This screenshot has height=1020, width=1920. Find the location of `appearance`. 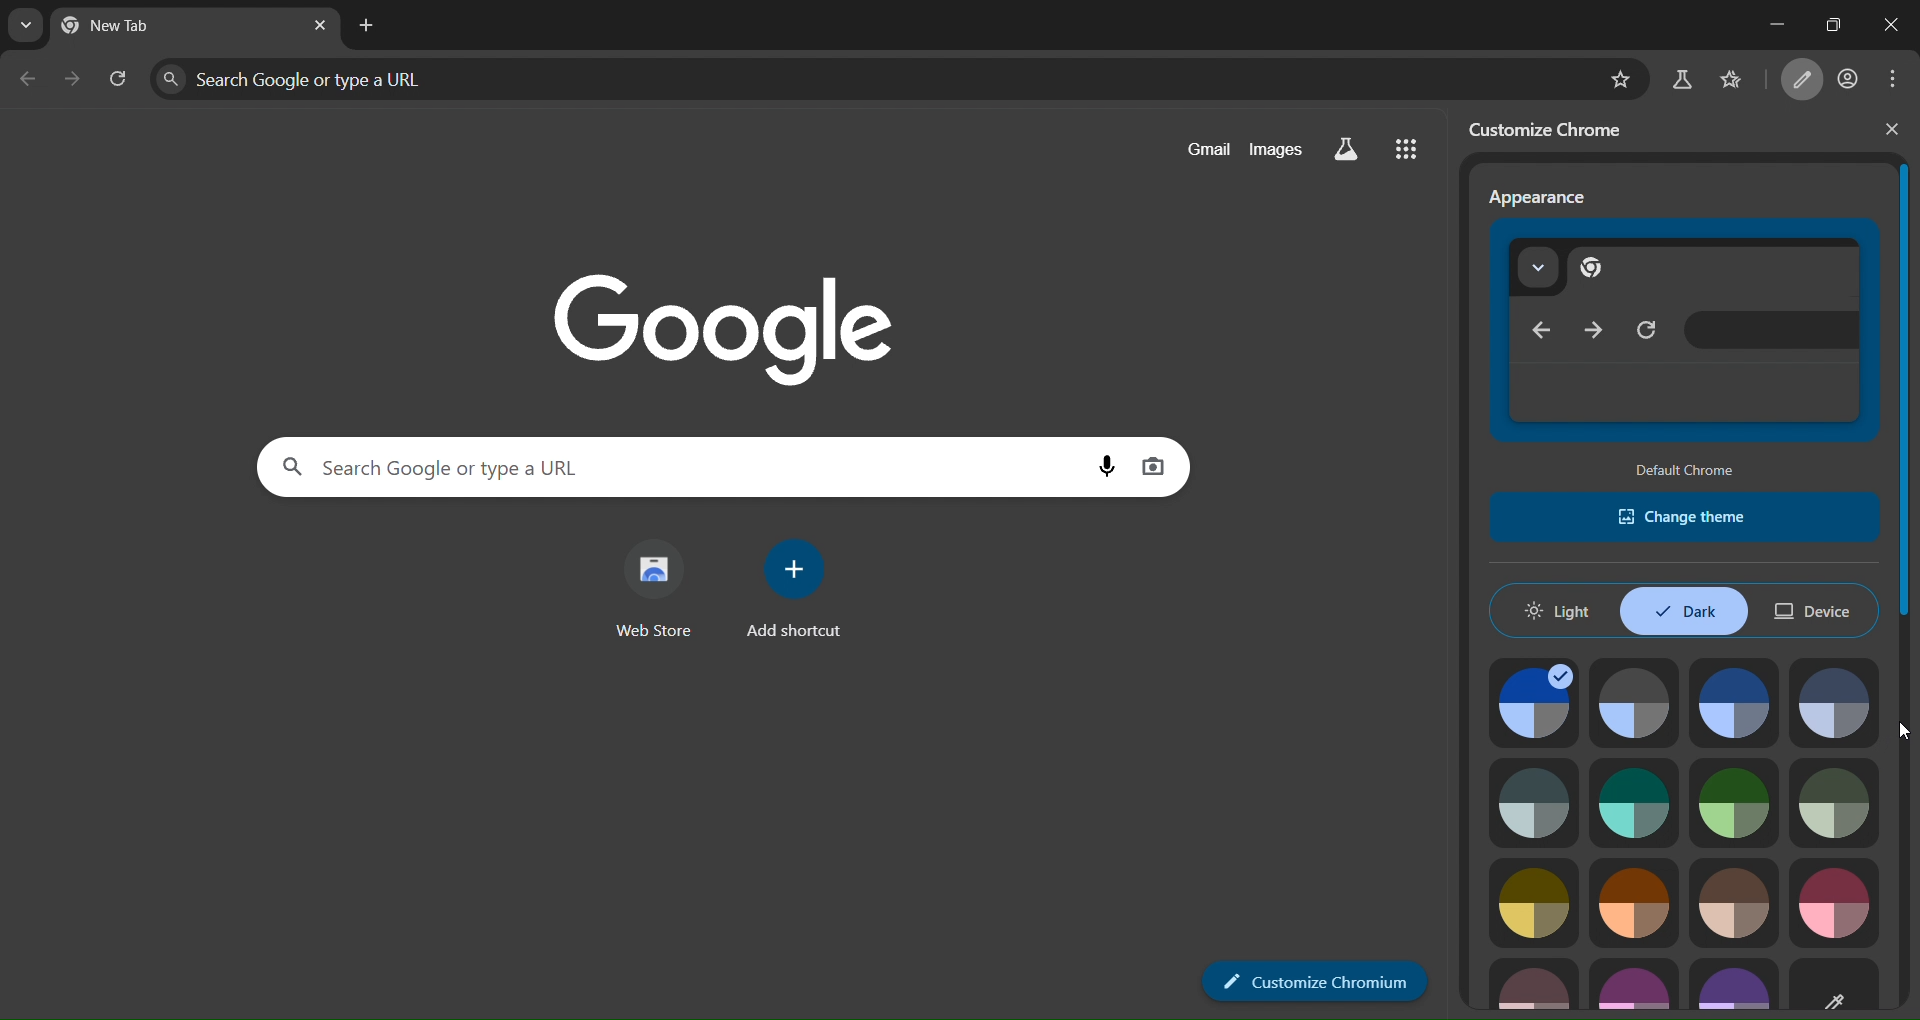

appearance is located at coordinates (1685, 330).